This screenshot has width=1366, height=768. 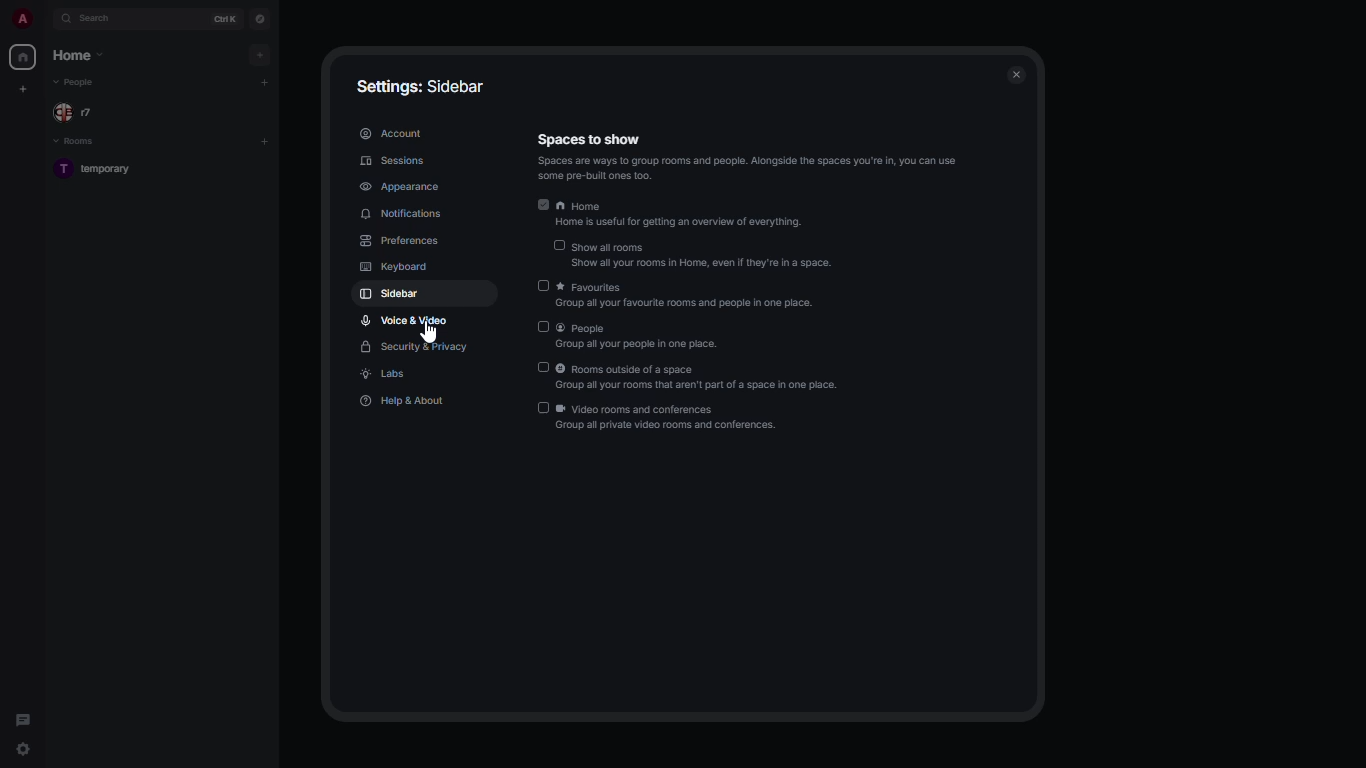 What do you see at coordinates (77, 142) in the screenshot?
I see `rooms` at bounding box center [77, 142].